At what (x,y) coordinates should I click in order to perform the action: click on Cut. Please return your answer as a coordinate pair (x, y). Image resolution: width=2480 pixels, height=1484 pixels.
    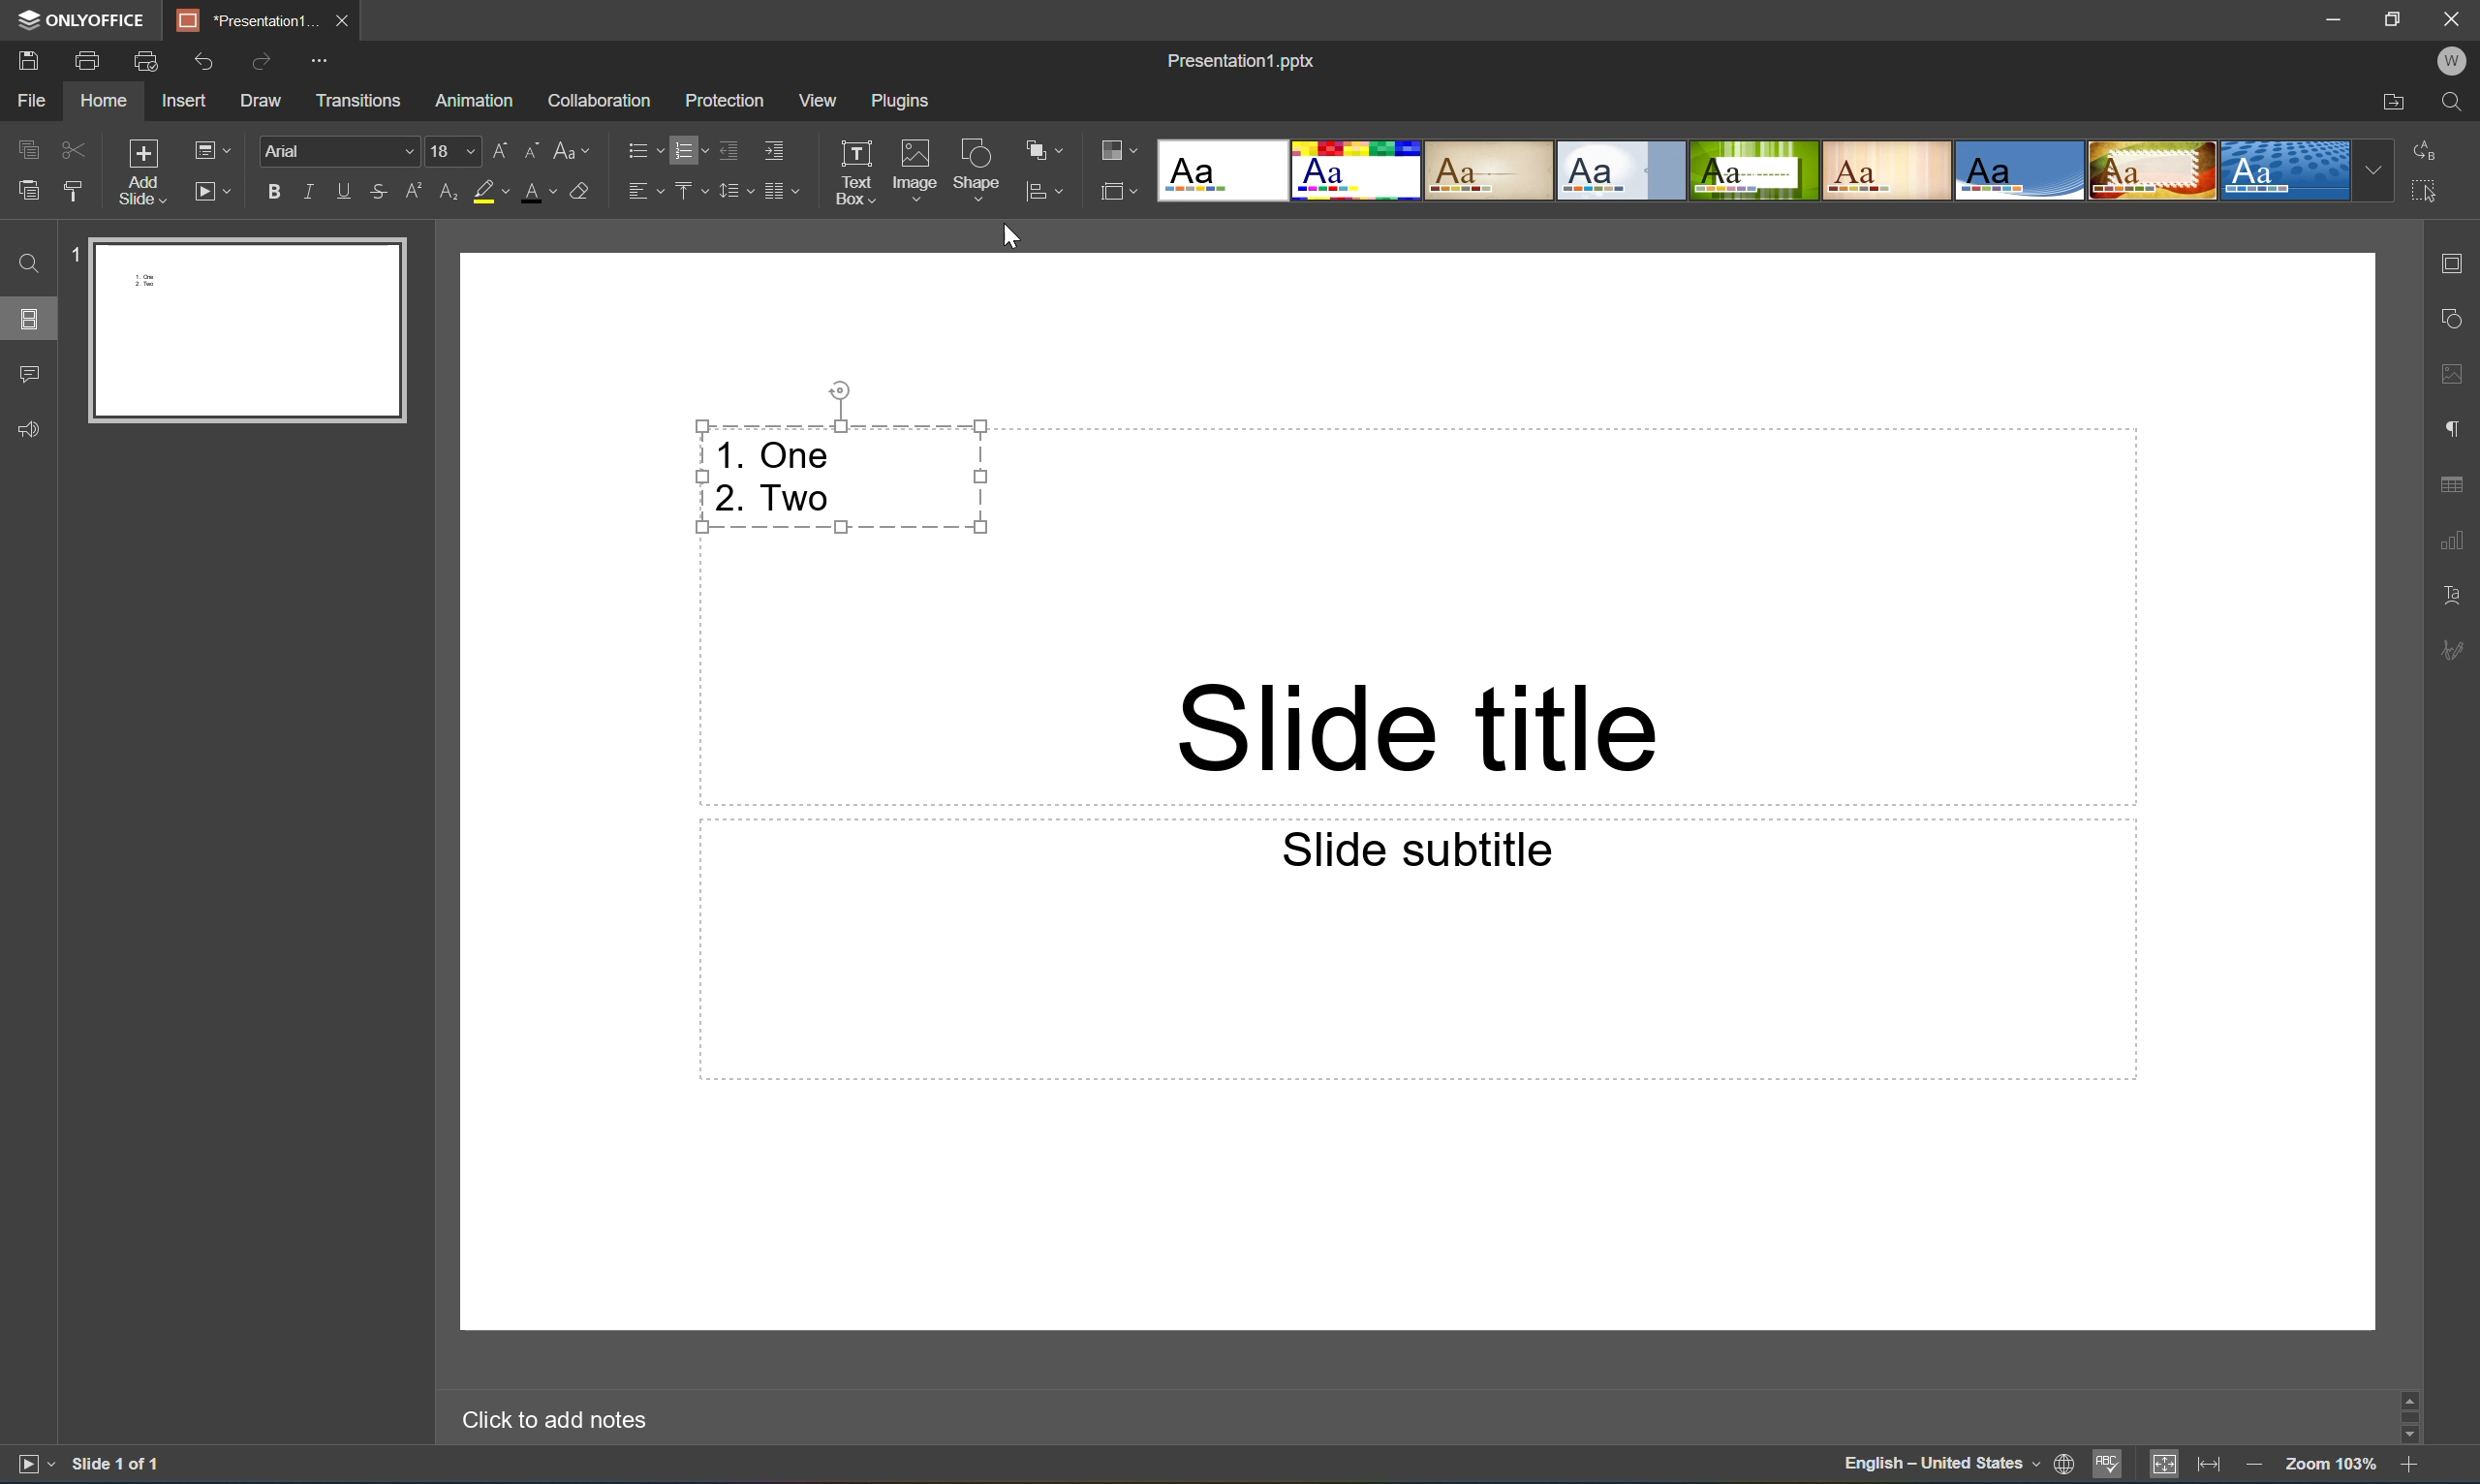
    Looking at the image, I should click on (72, 144).